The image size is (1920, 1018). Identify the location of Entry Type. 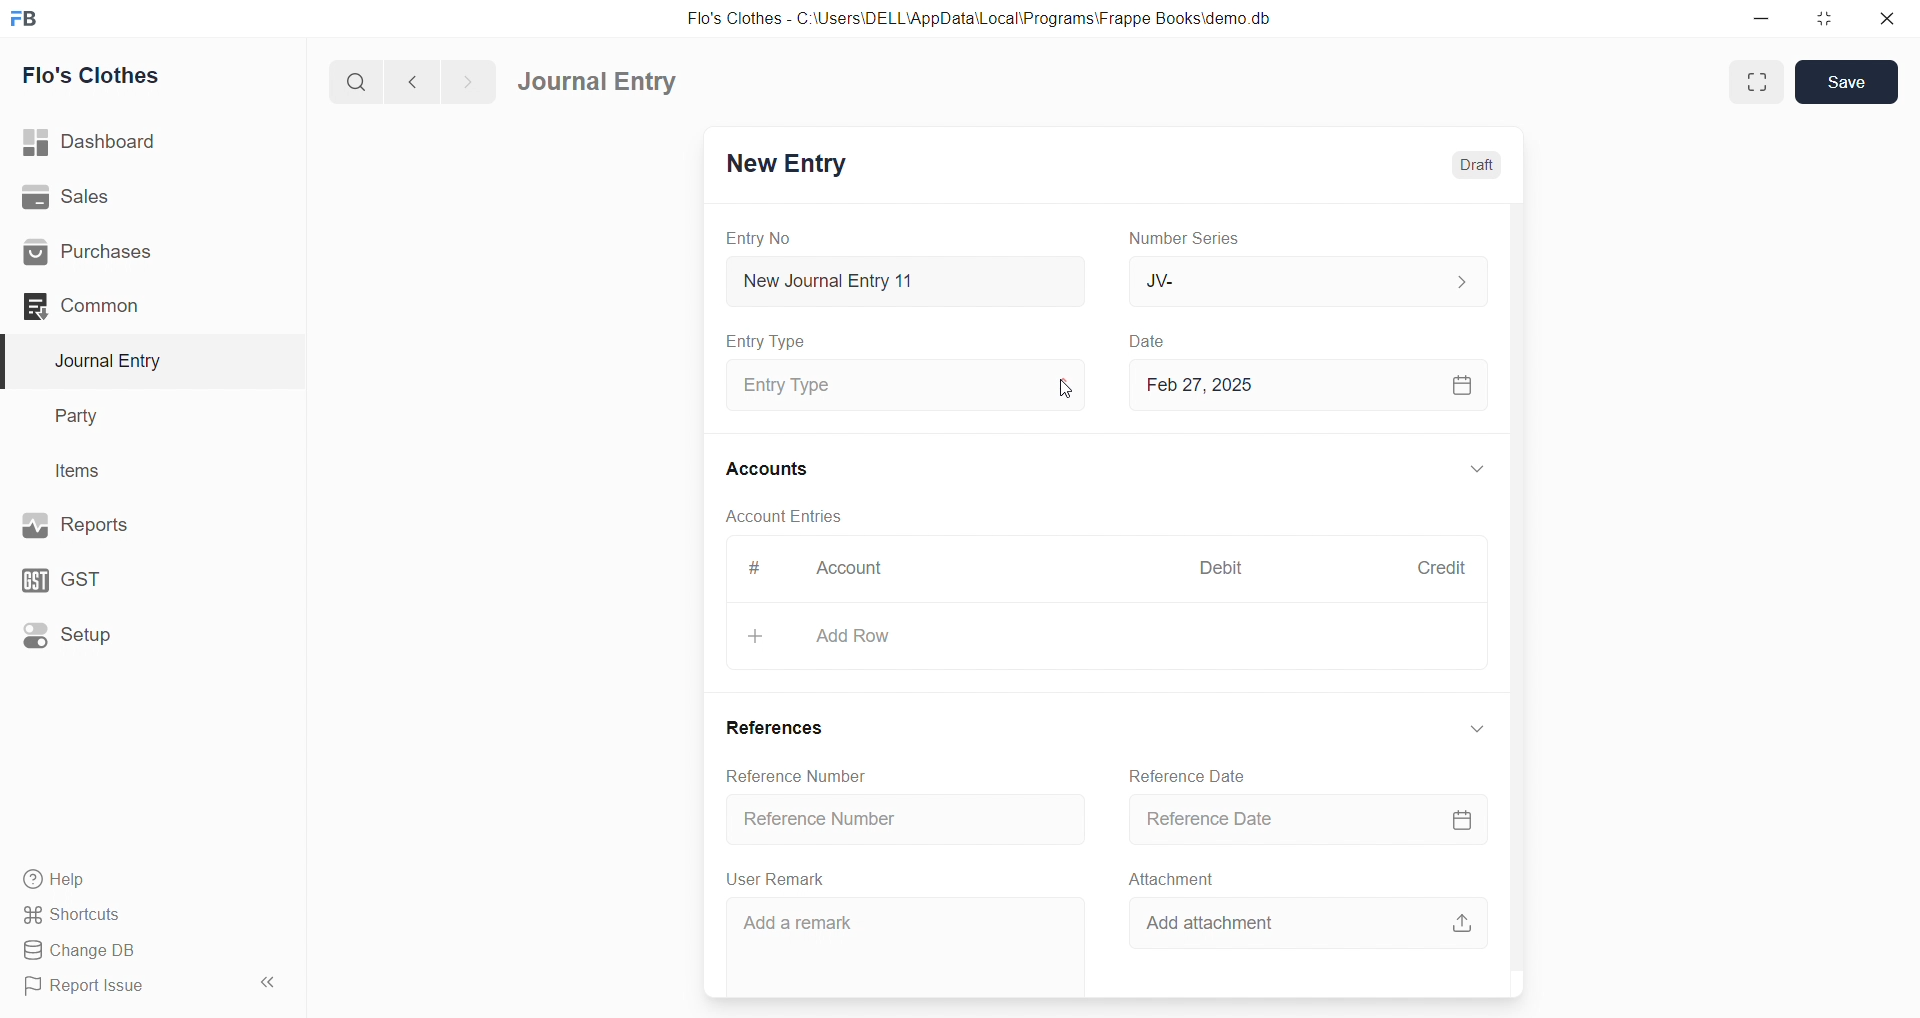
(908, 385).